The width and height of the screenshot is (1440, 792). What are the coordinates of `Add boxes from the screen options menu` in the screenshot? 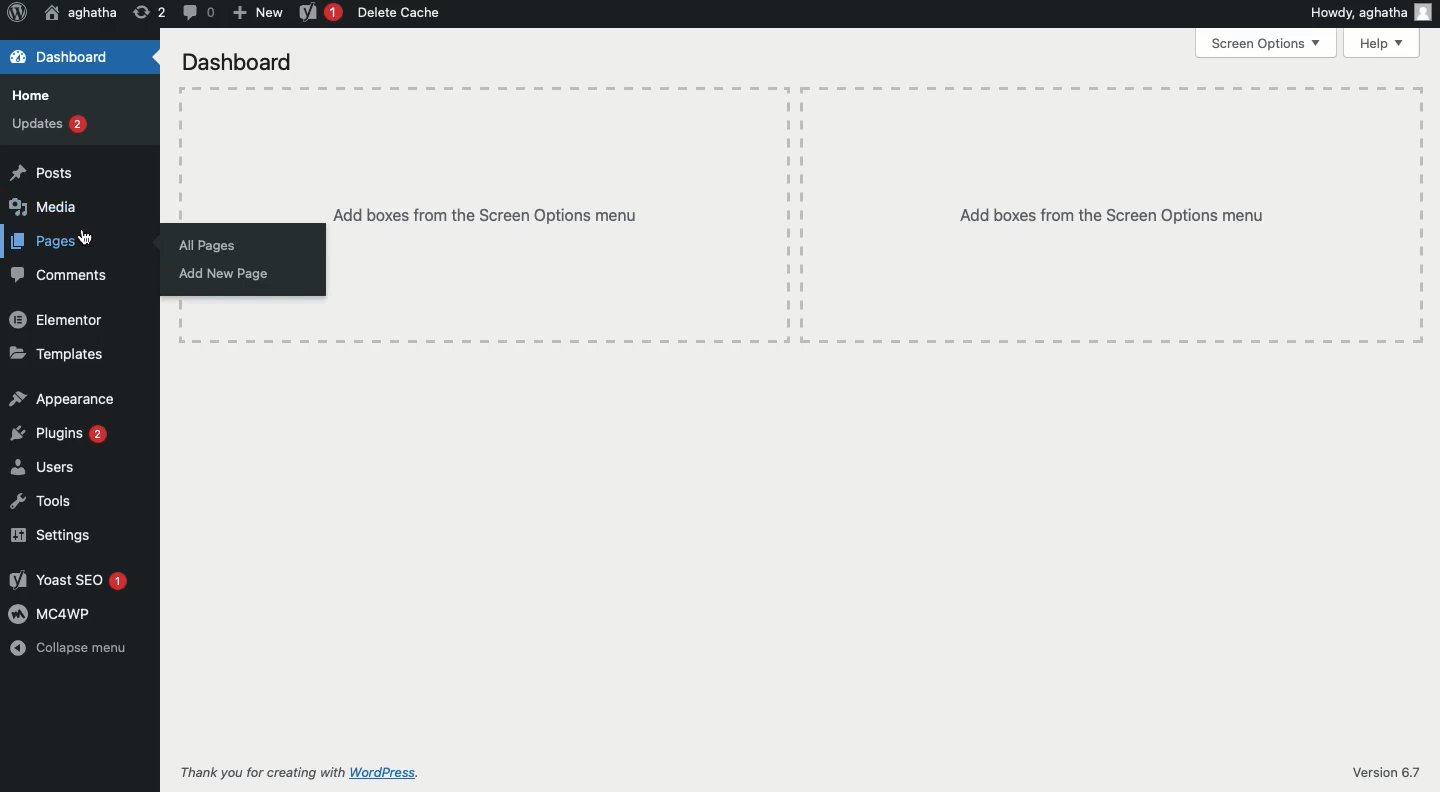 It's located at (873, 214).